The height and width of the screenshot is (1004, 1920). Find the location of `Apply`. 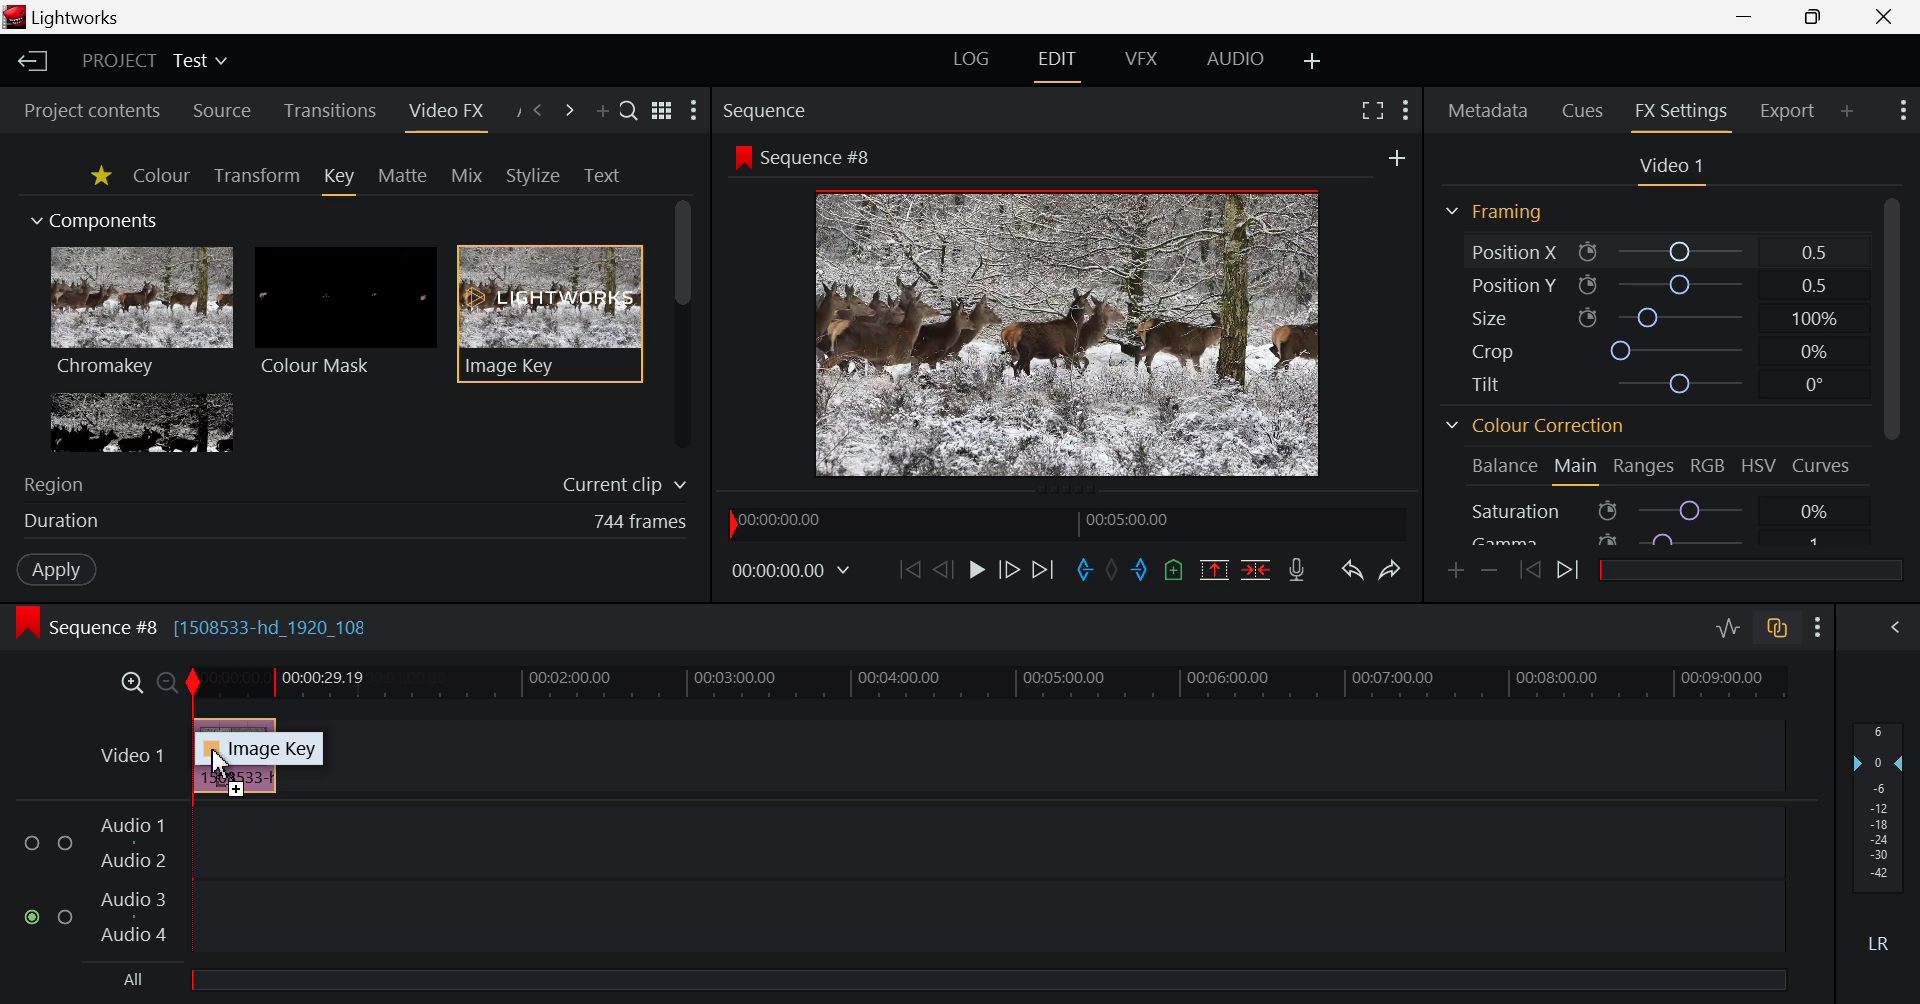

Apply is located at coordinates (59, 569).